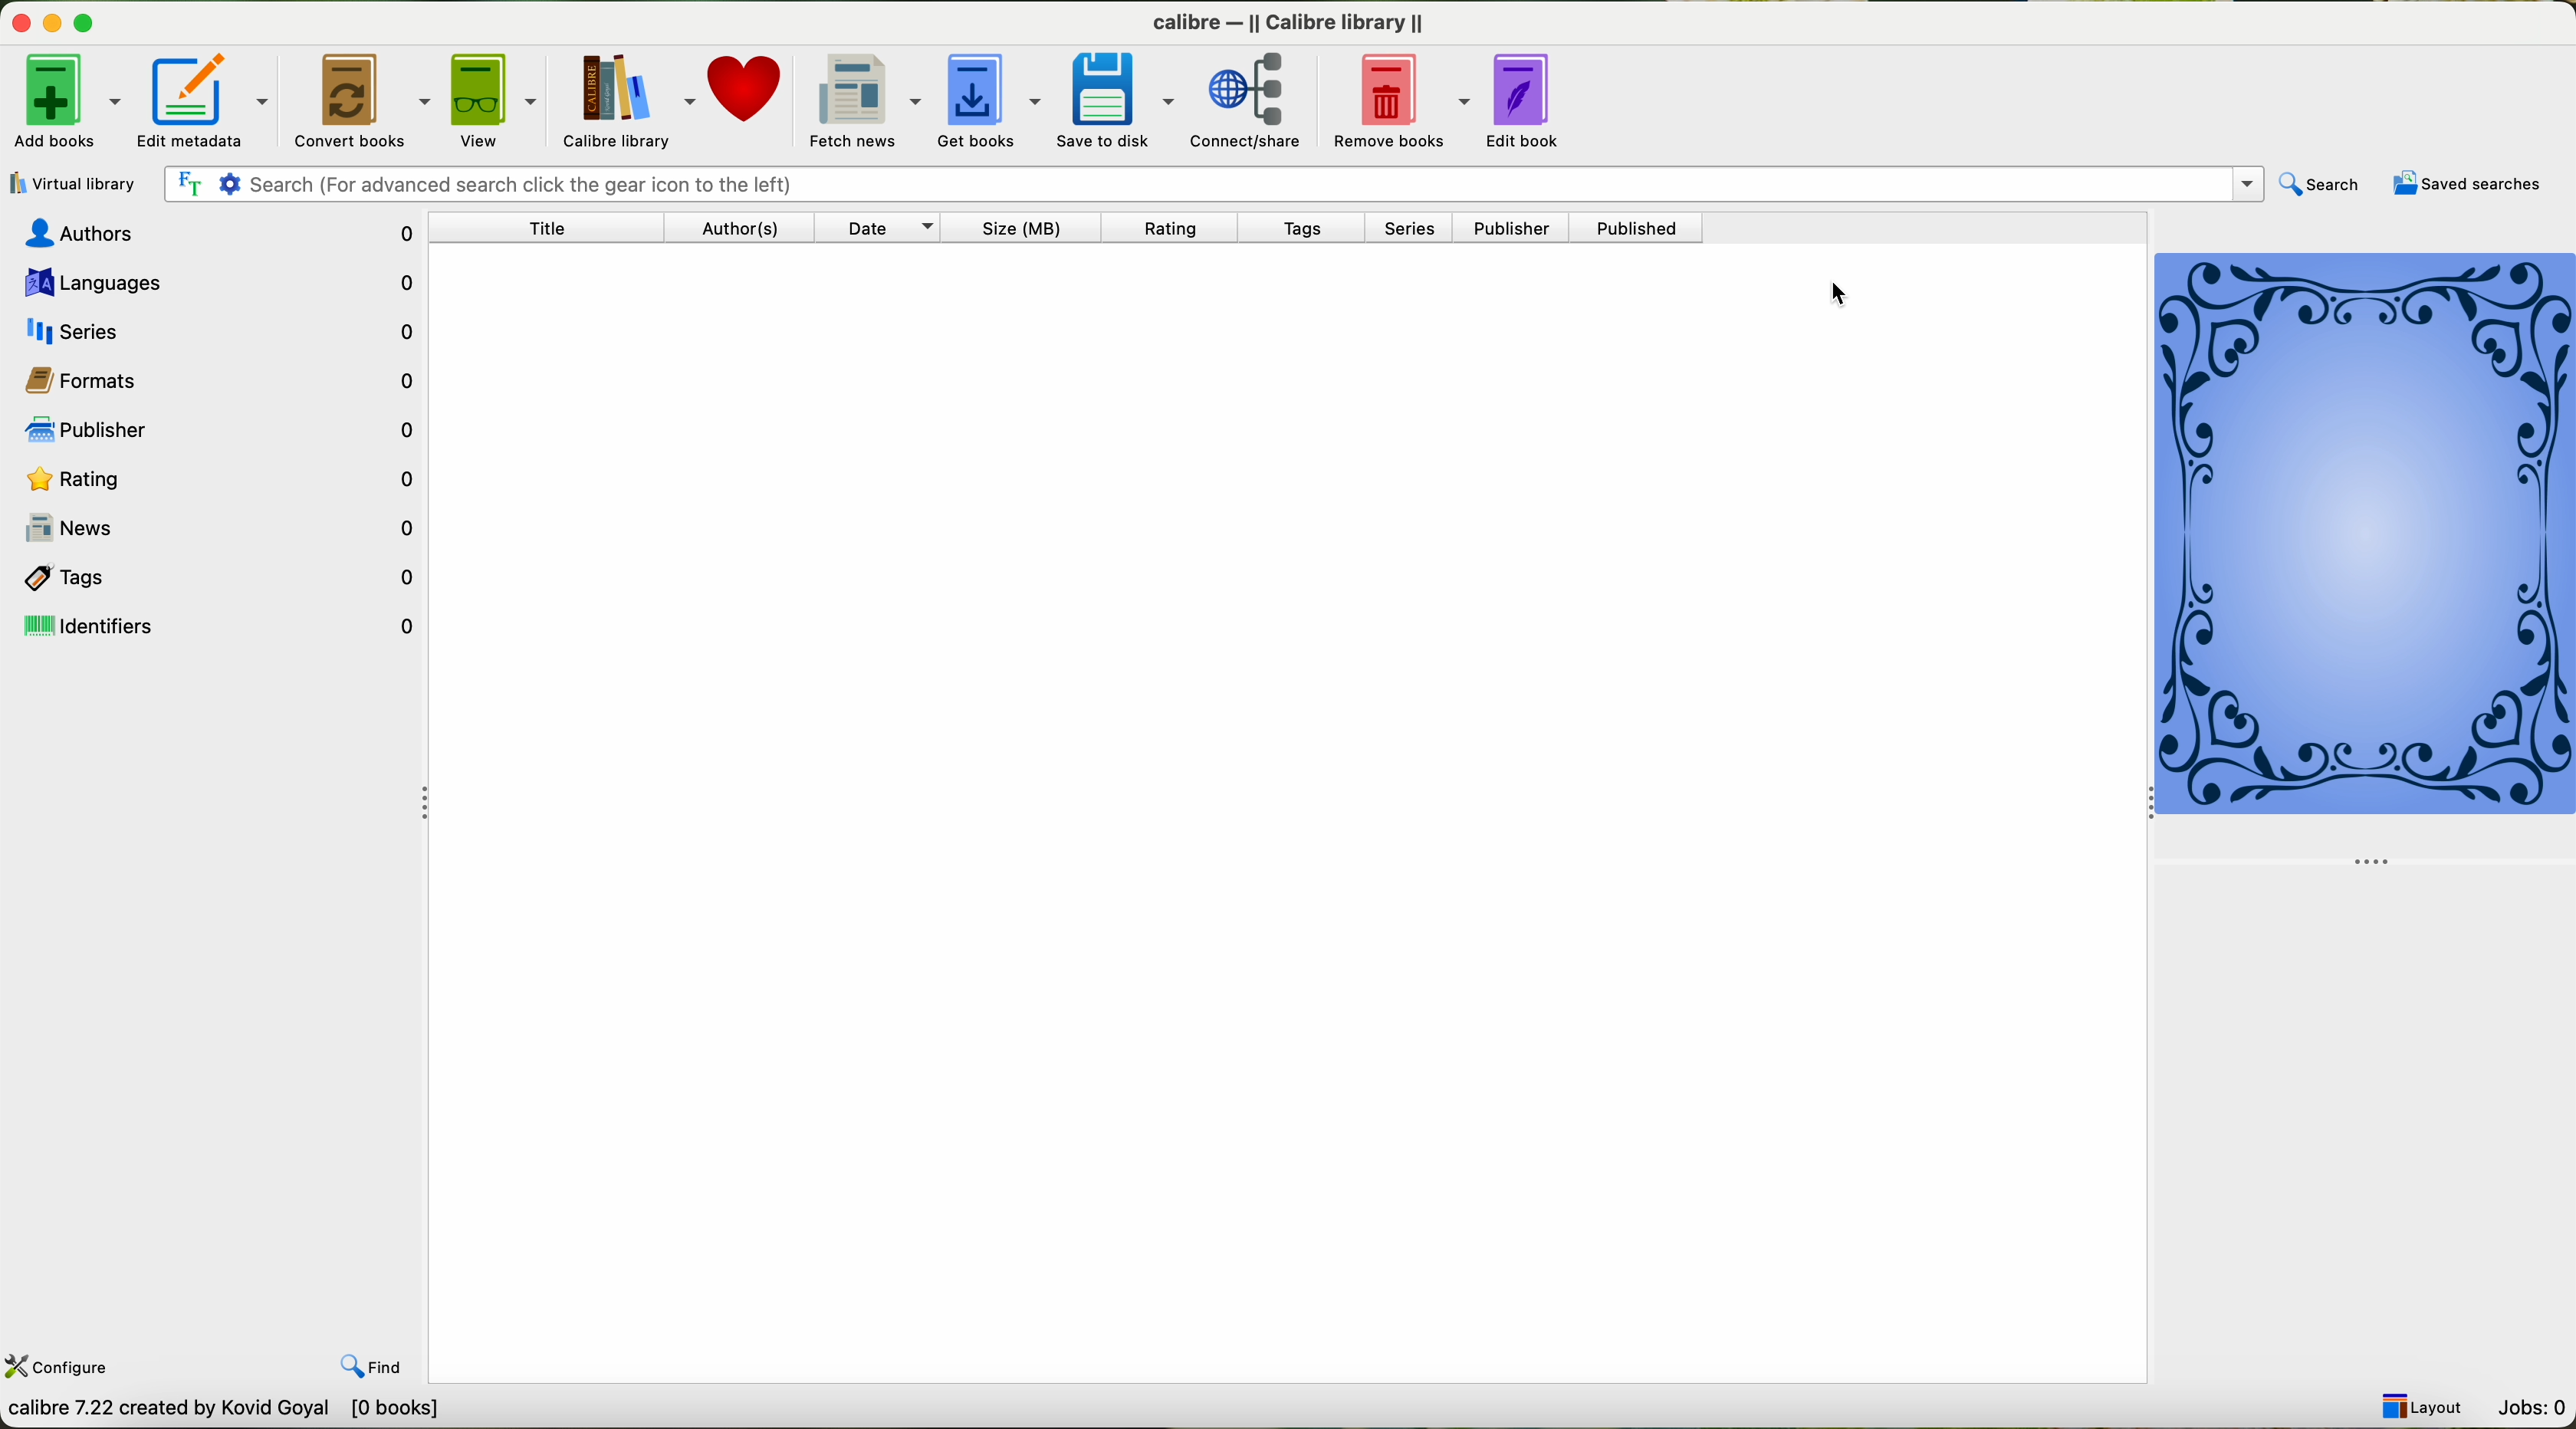 This screenshot has height=1429, width=2576. What do you see at coordinates (1426, 228) in the screenshot?
I see `series` at bounding box center [1426, 228].